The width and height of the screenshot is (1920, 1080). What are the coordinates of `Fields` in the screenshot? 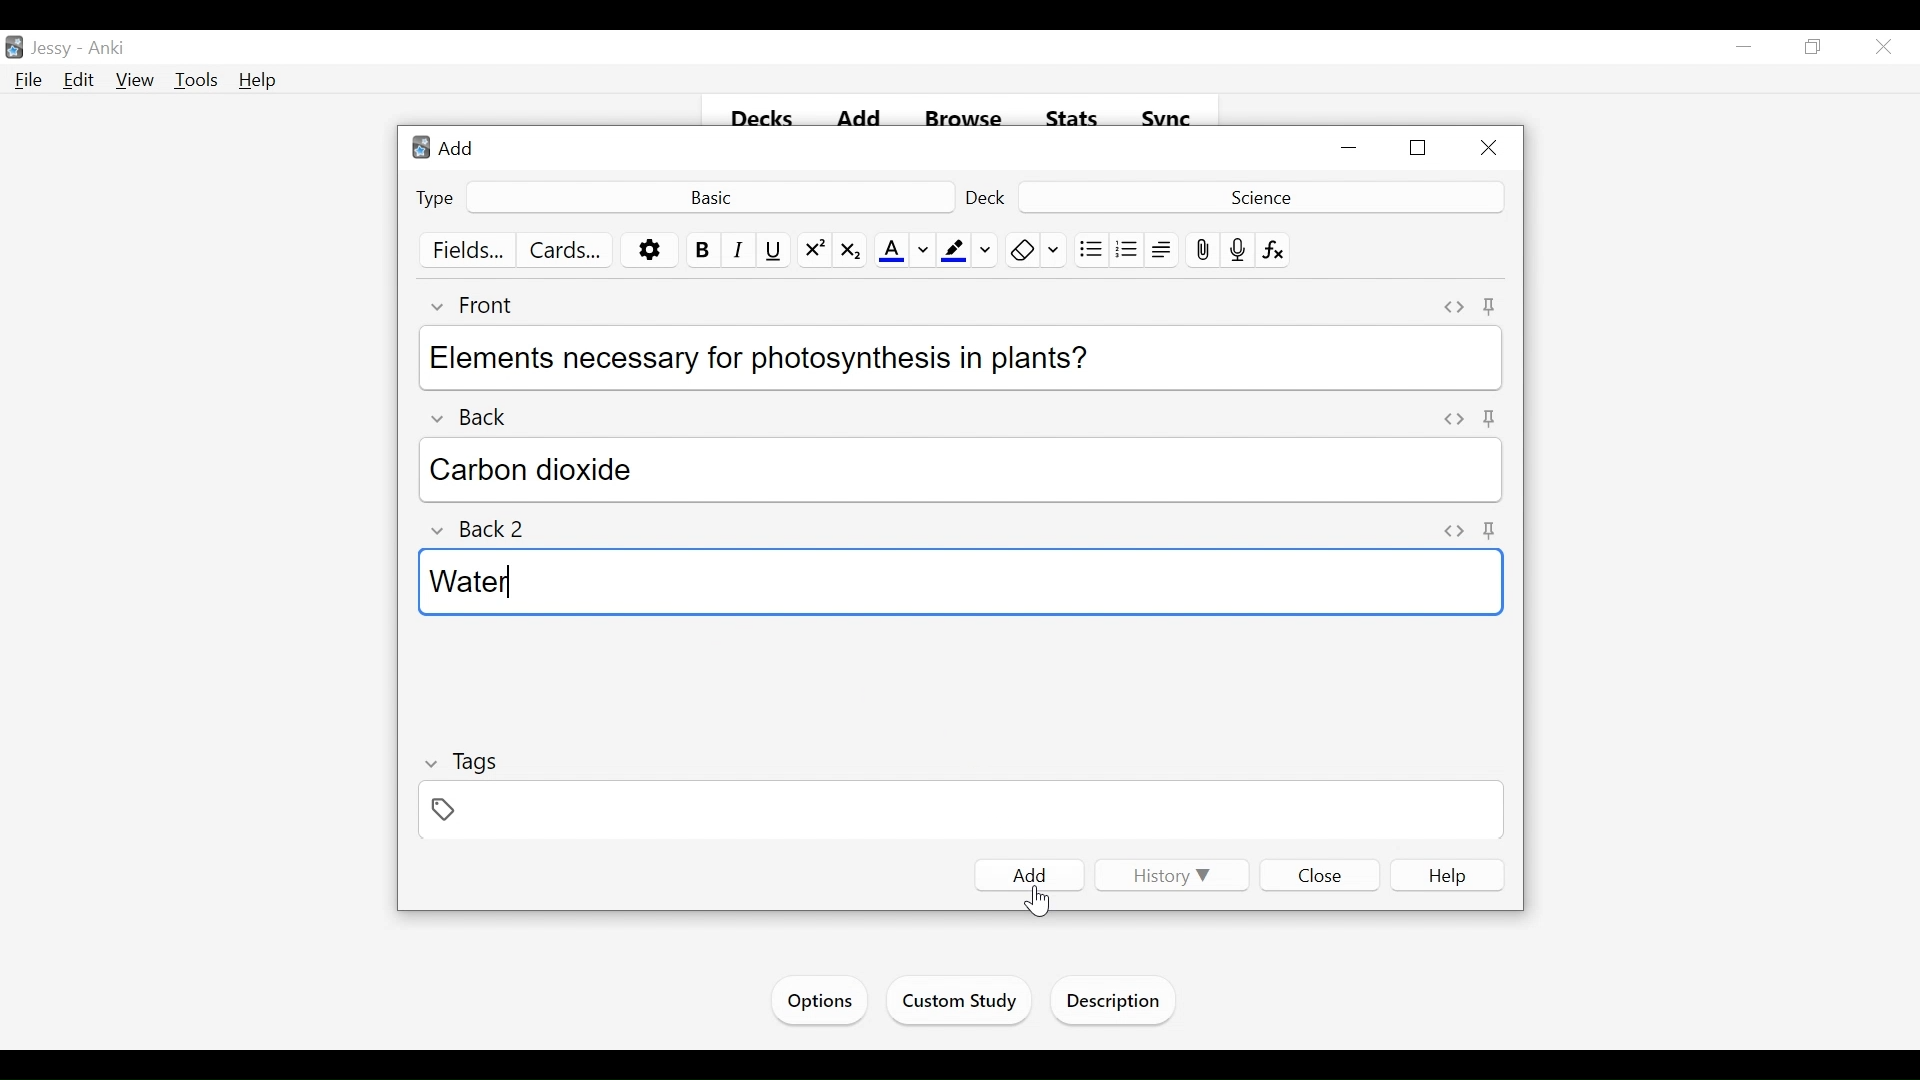 It's located at (470, 251).